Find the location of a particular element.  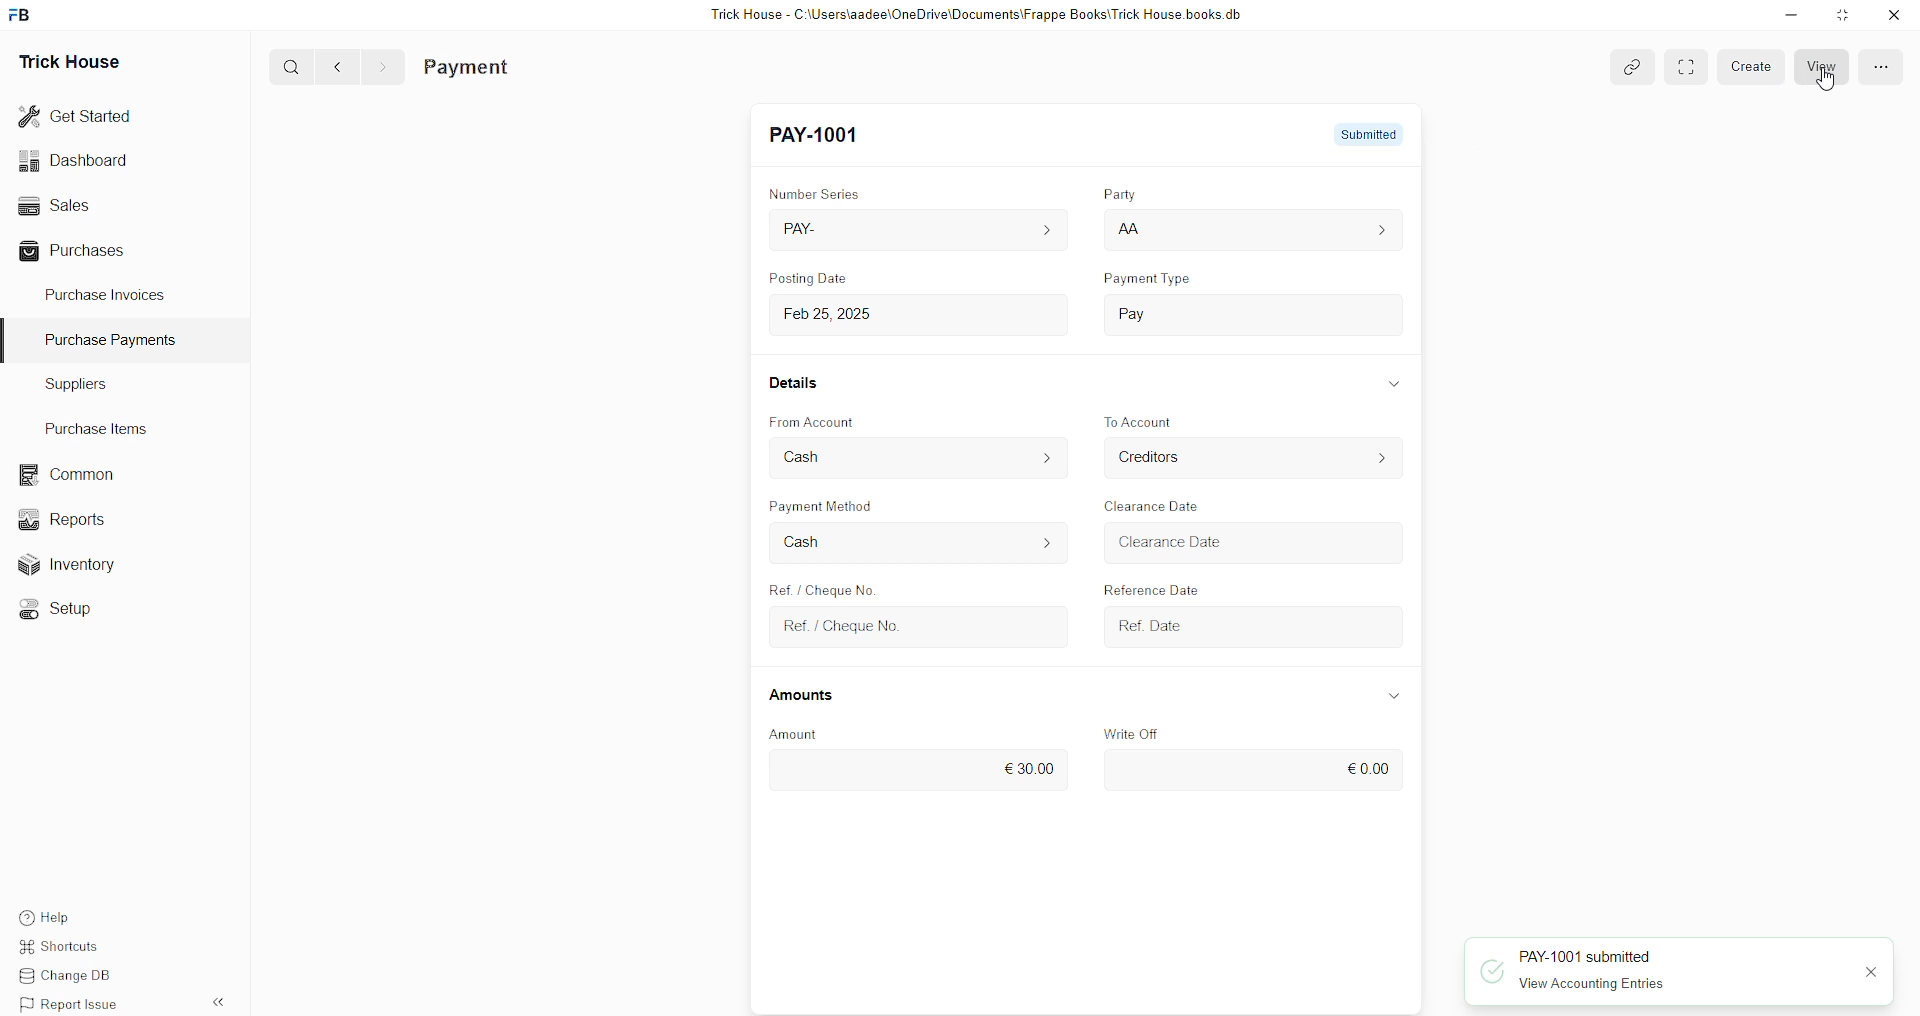

Amounts is located at coordinates (814, 696).